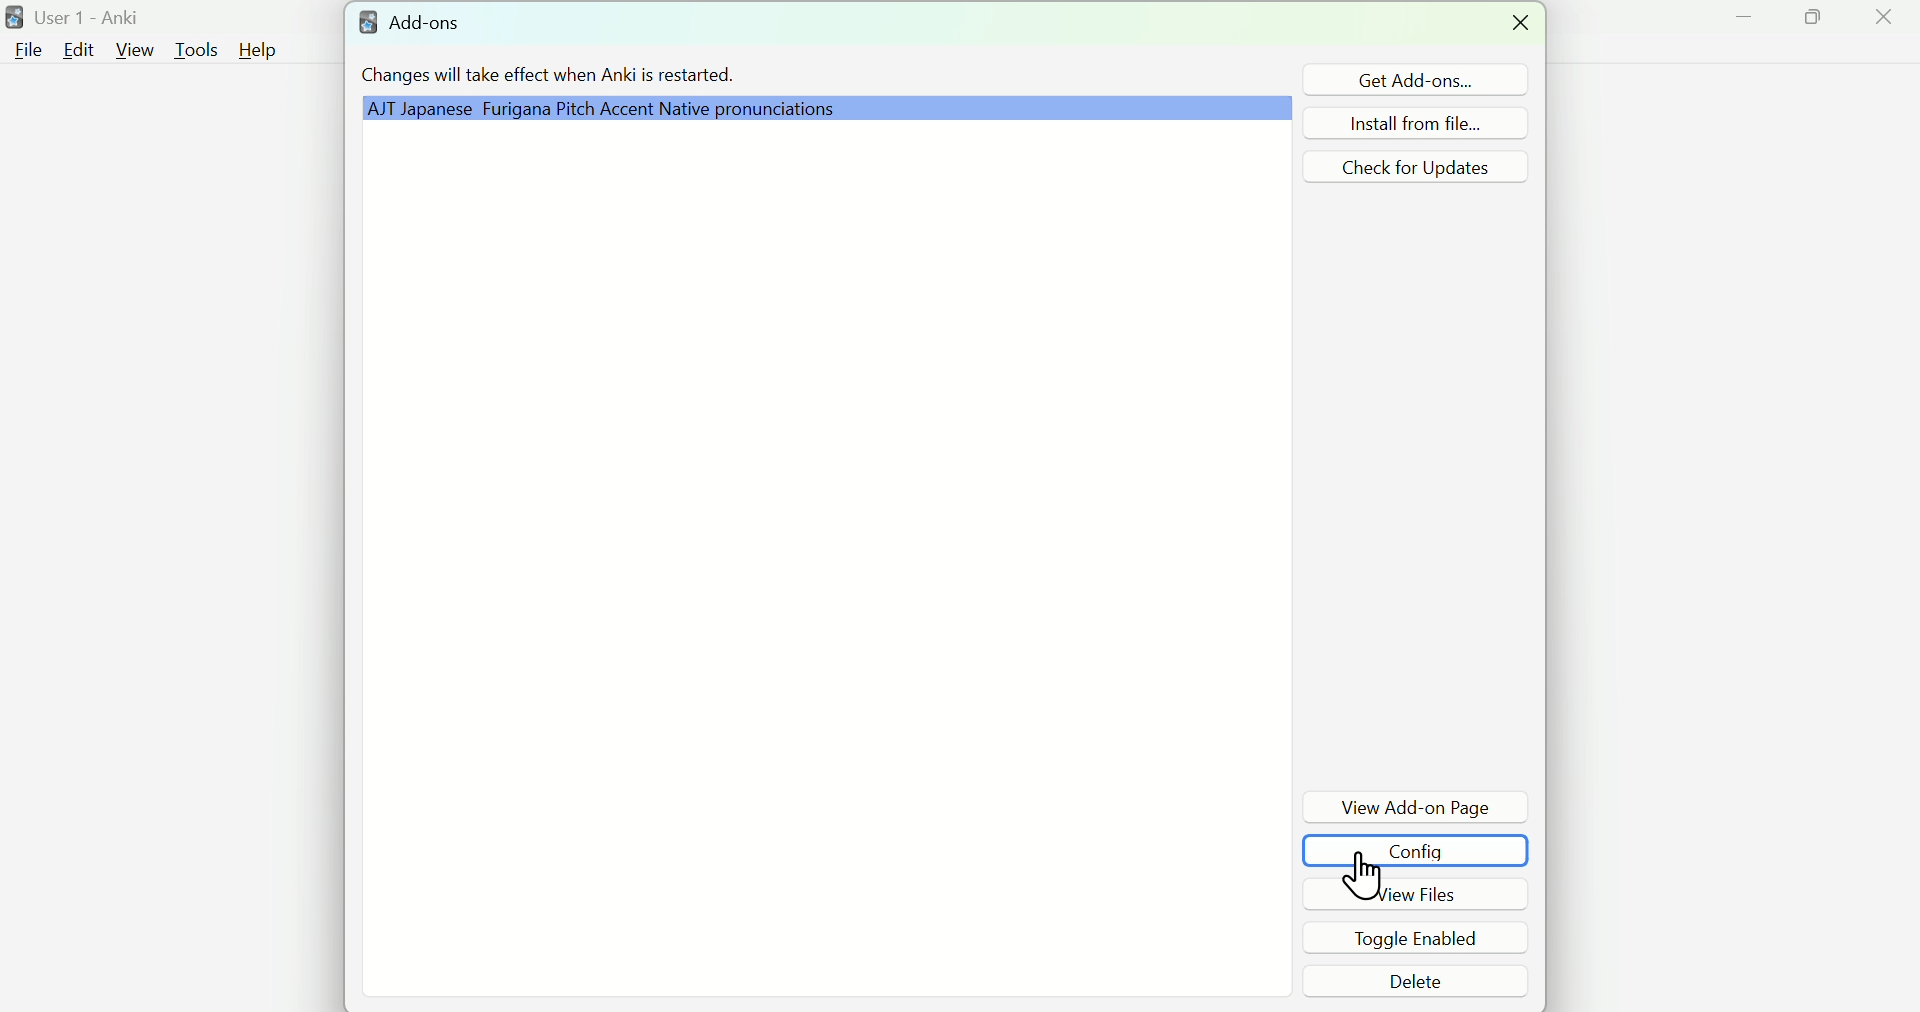  What do you see at coordinates (1424, 75) in the screenshot?
I see `Get Add ons` at bounding box center [1424, 75].